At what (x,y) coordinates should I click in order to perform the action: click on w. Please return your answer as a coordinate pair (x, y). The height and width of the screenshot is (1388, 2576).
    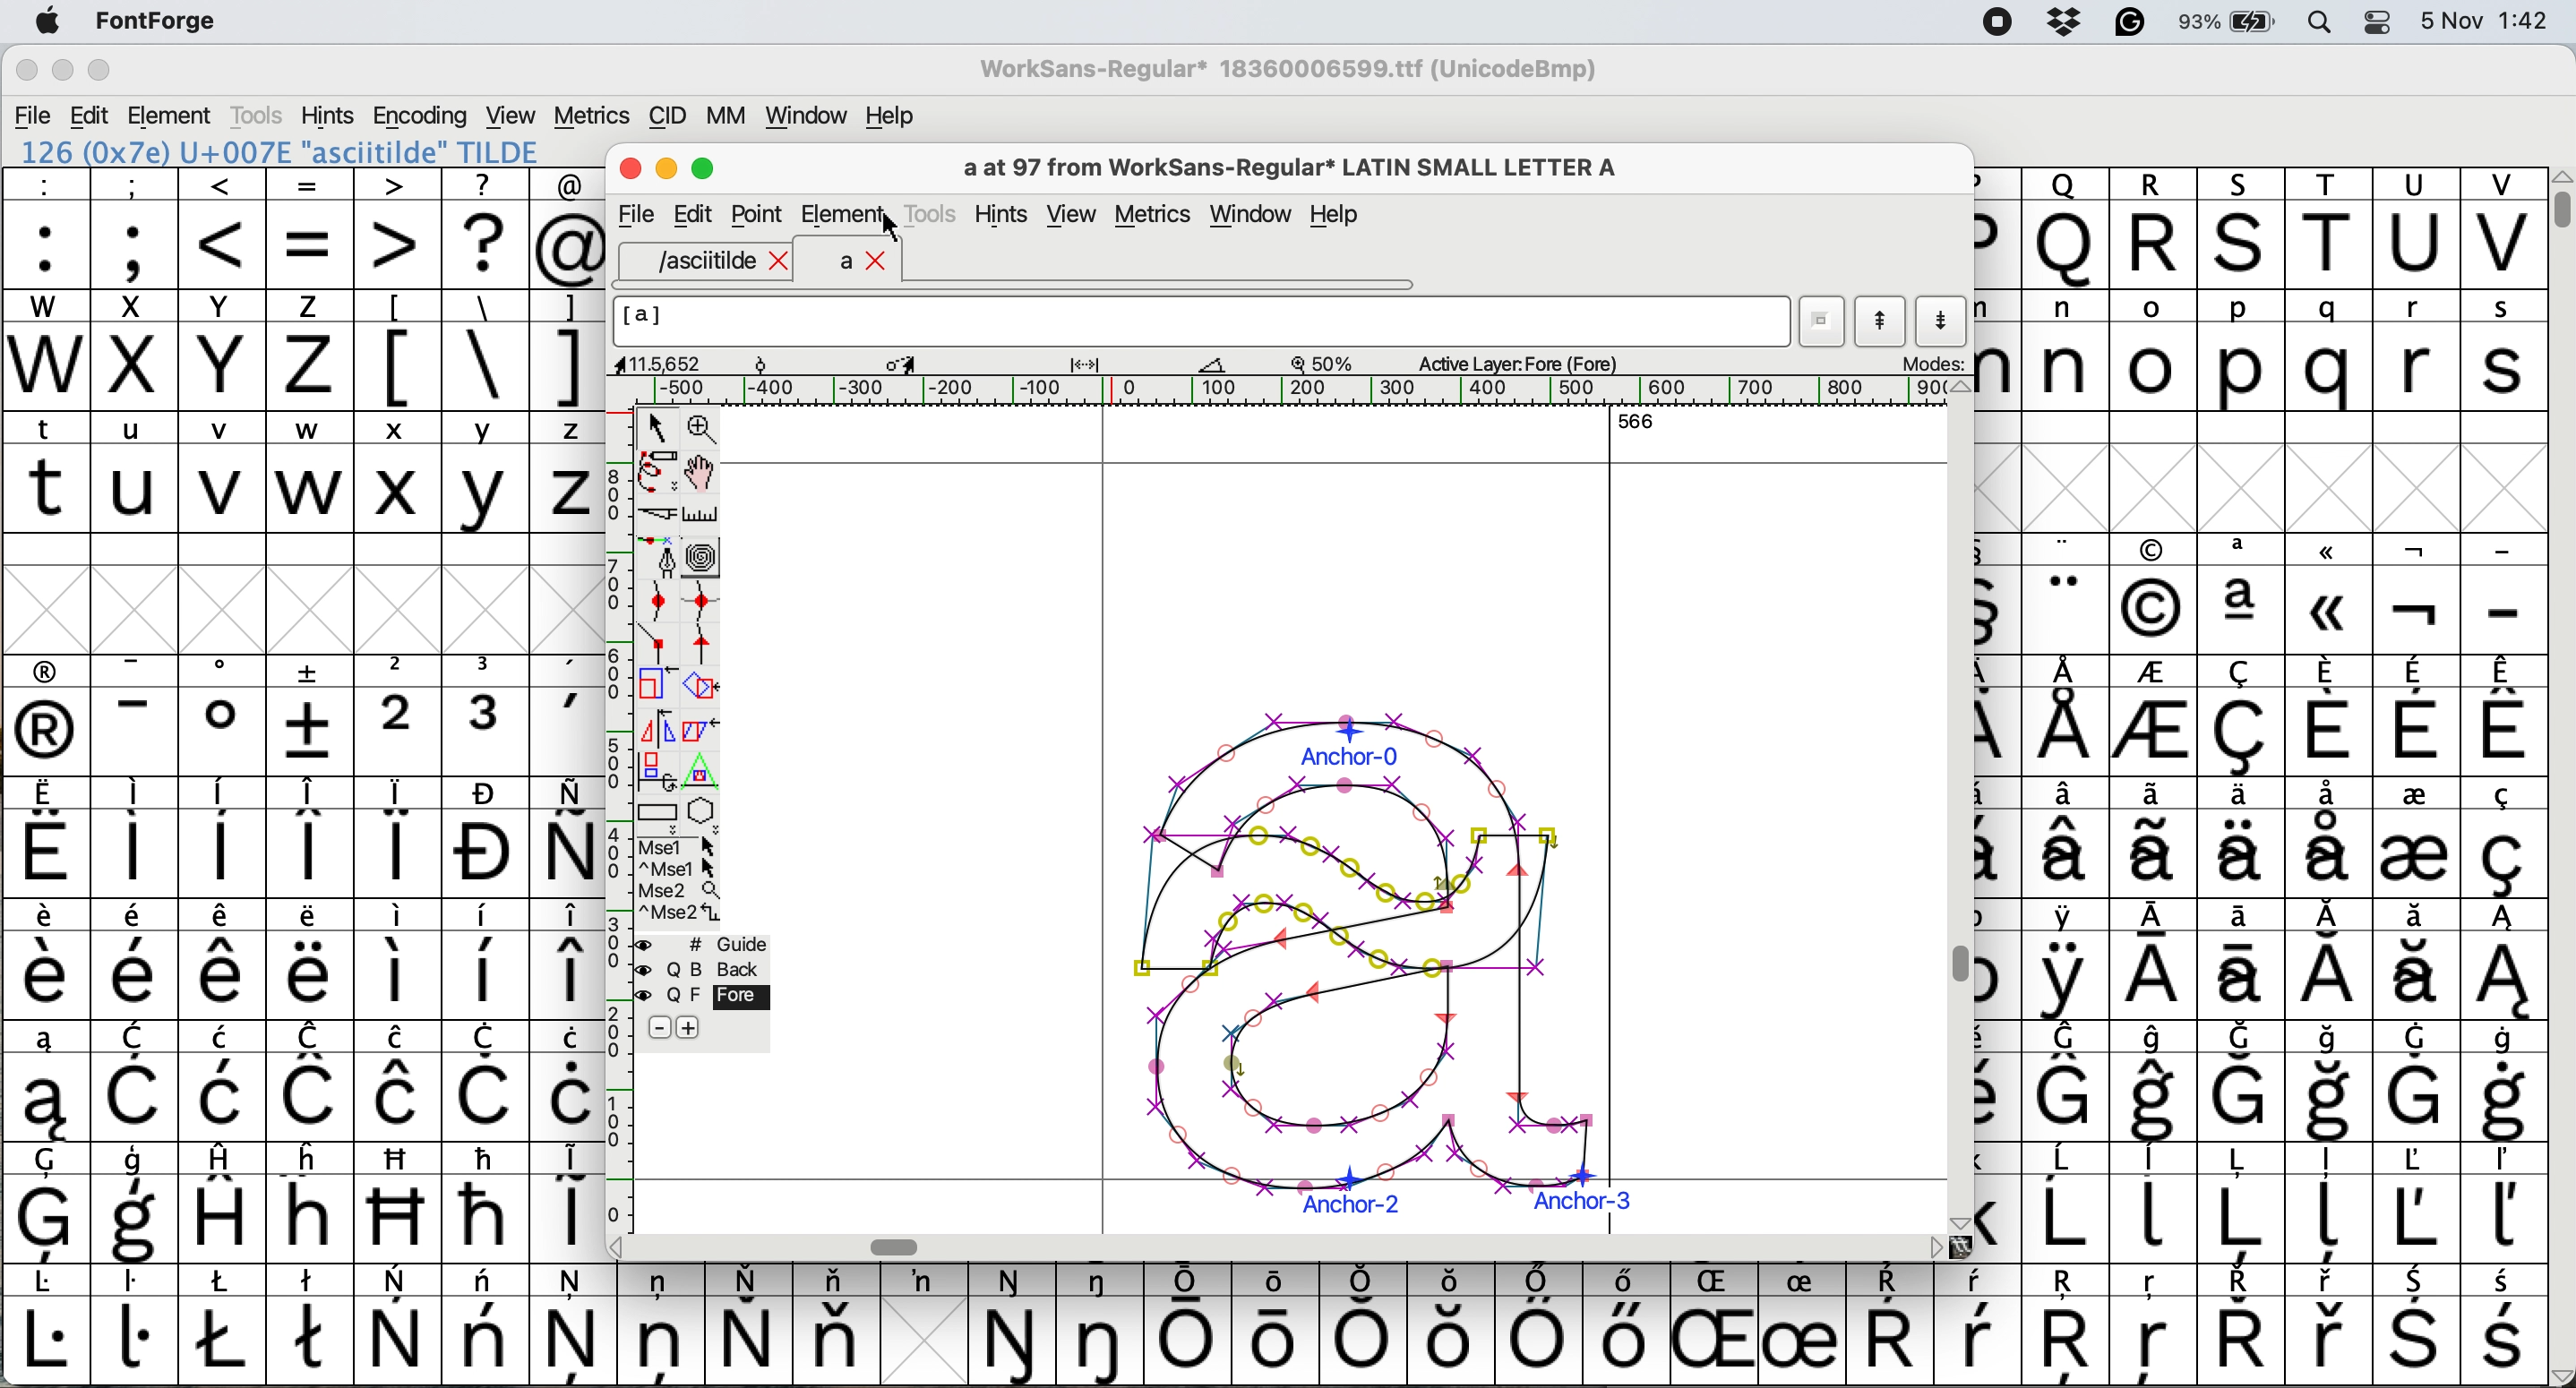
    Looking at the image, I should click on (310, 473).